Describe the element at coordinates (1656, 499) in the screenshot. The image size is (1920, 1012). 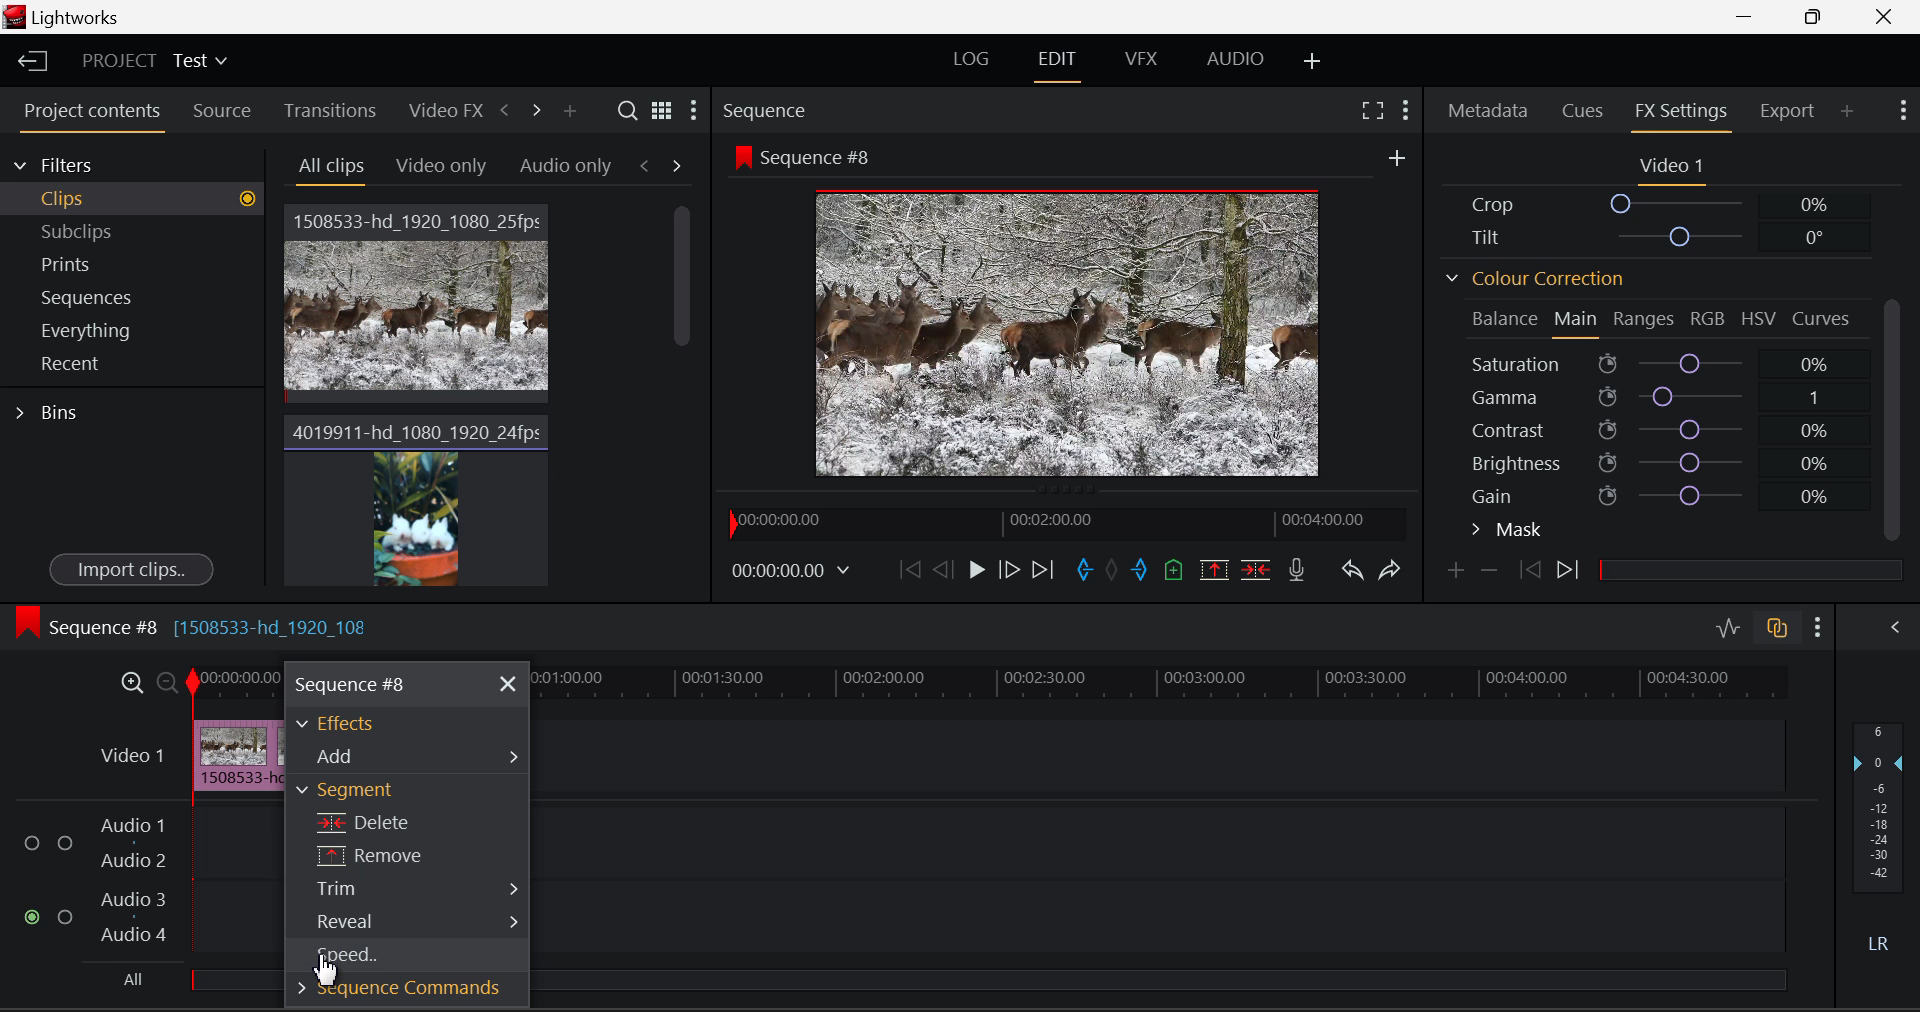
I see `Gain` at that location.